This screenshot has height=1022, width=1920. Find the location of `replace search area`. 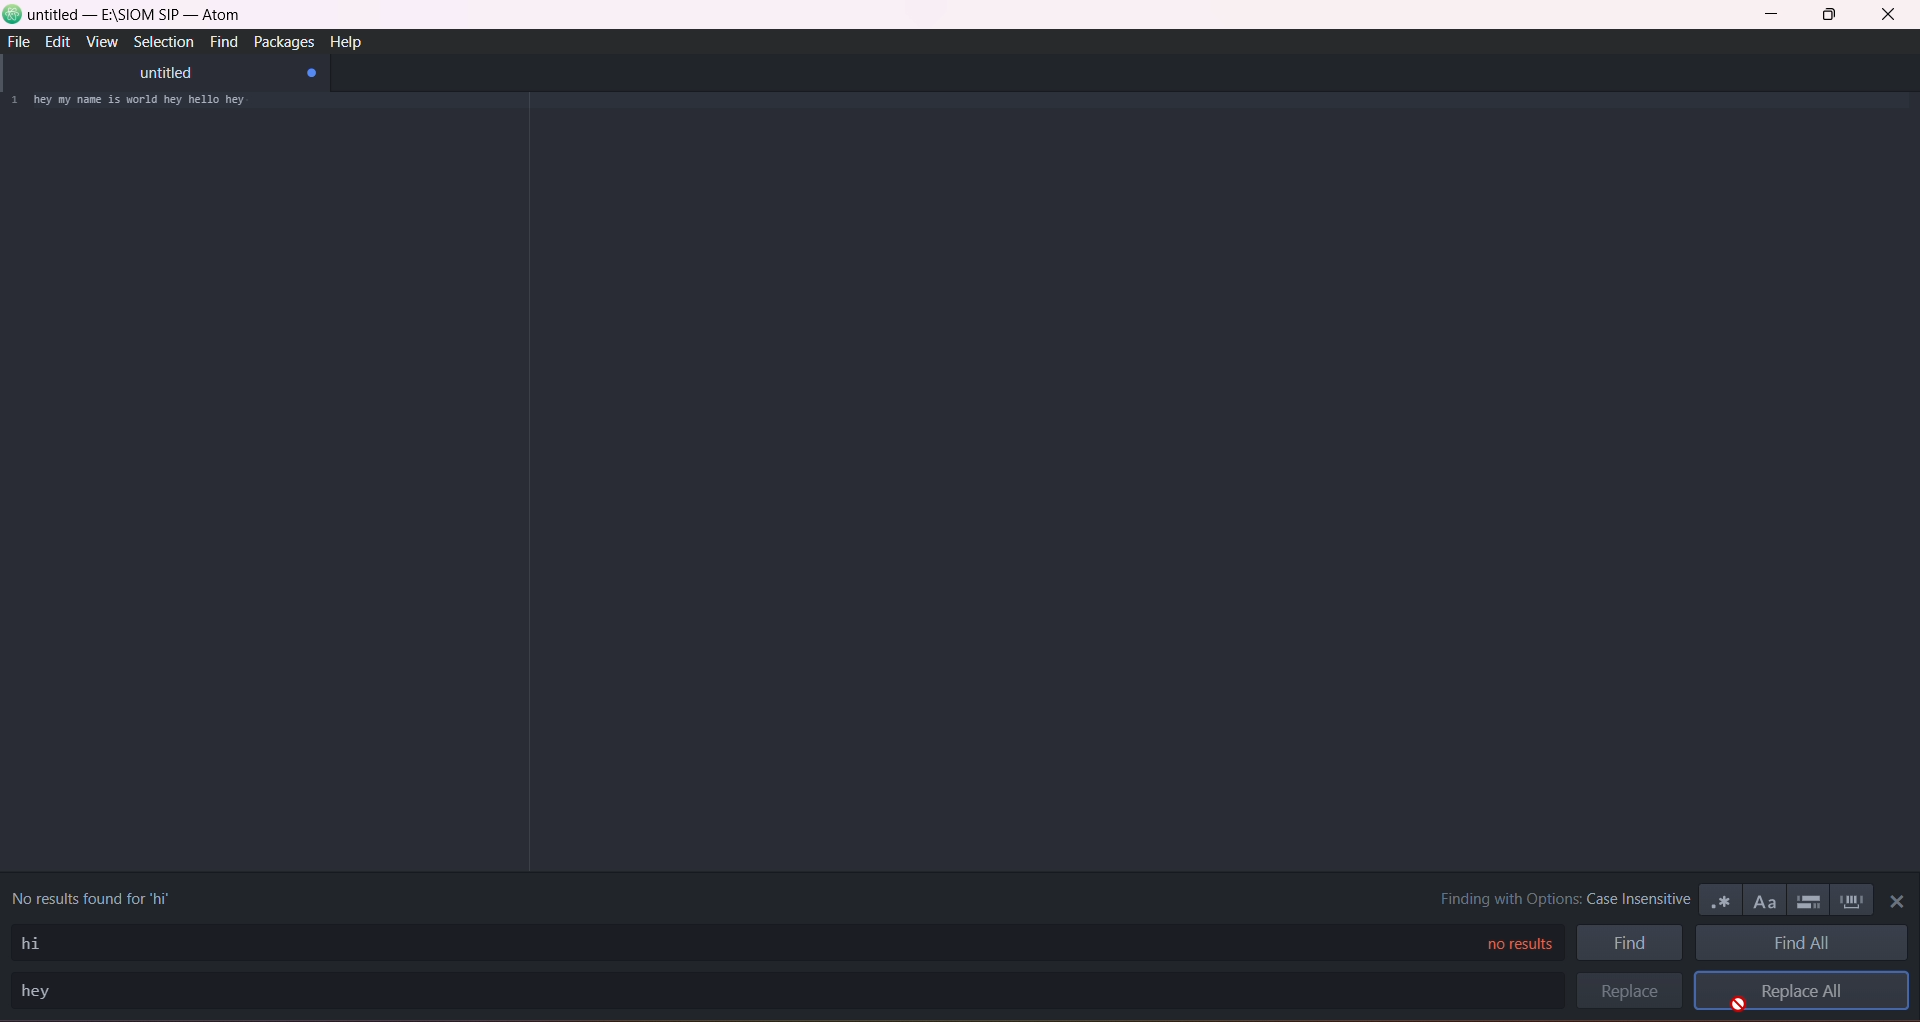

replace search area is located at coordinates (822, 991).